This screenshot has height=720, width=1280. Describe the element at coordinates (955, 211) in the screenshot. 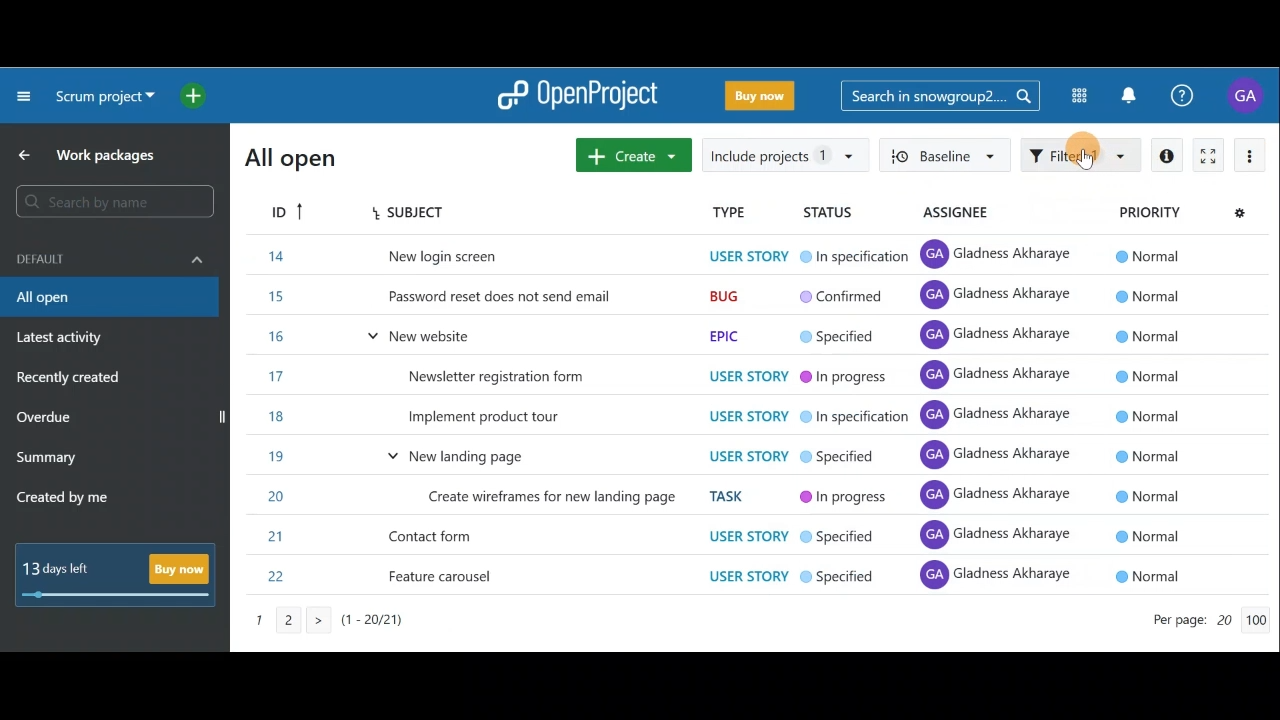

I see `Assignee` at that location.